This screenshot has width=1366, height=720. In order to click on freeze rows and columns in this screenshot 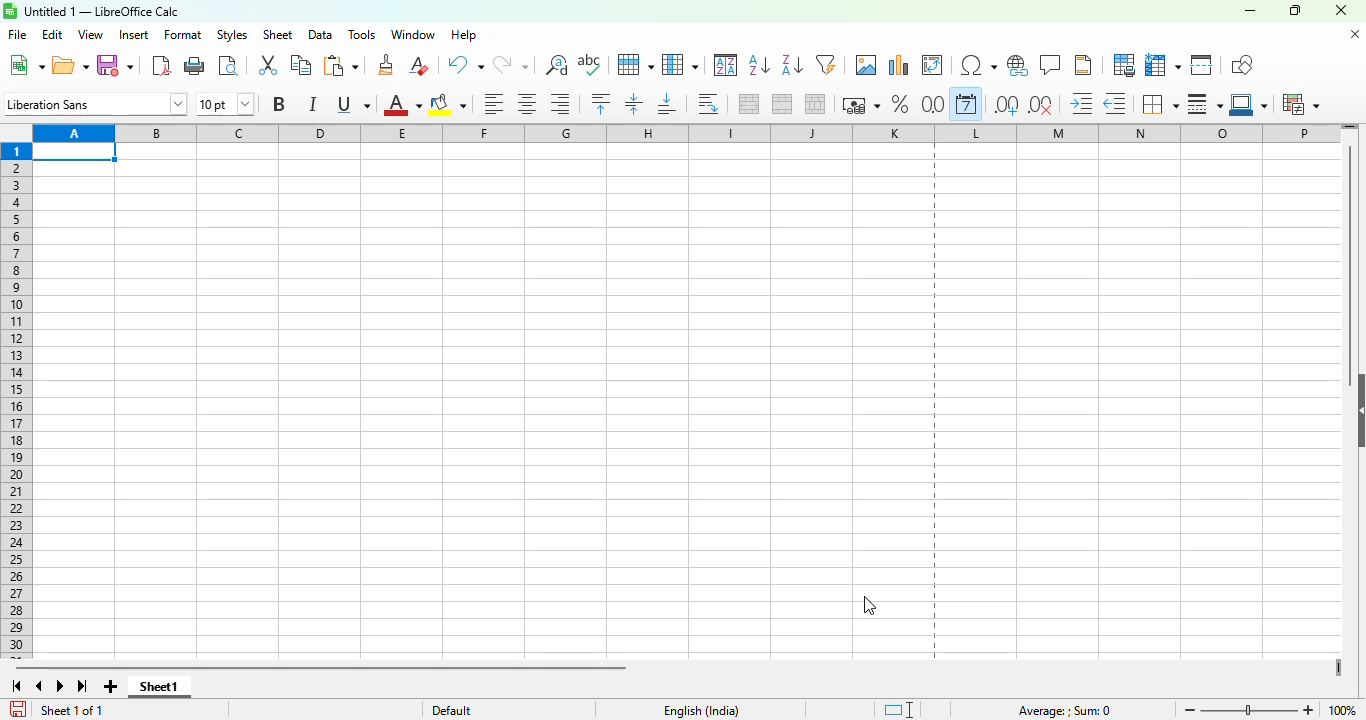, I will do `click(1163, 65)`.